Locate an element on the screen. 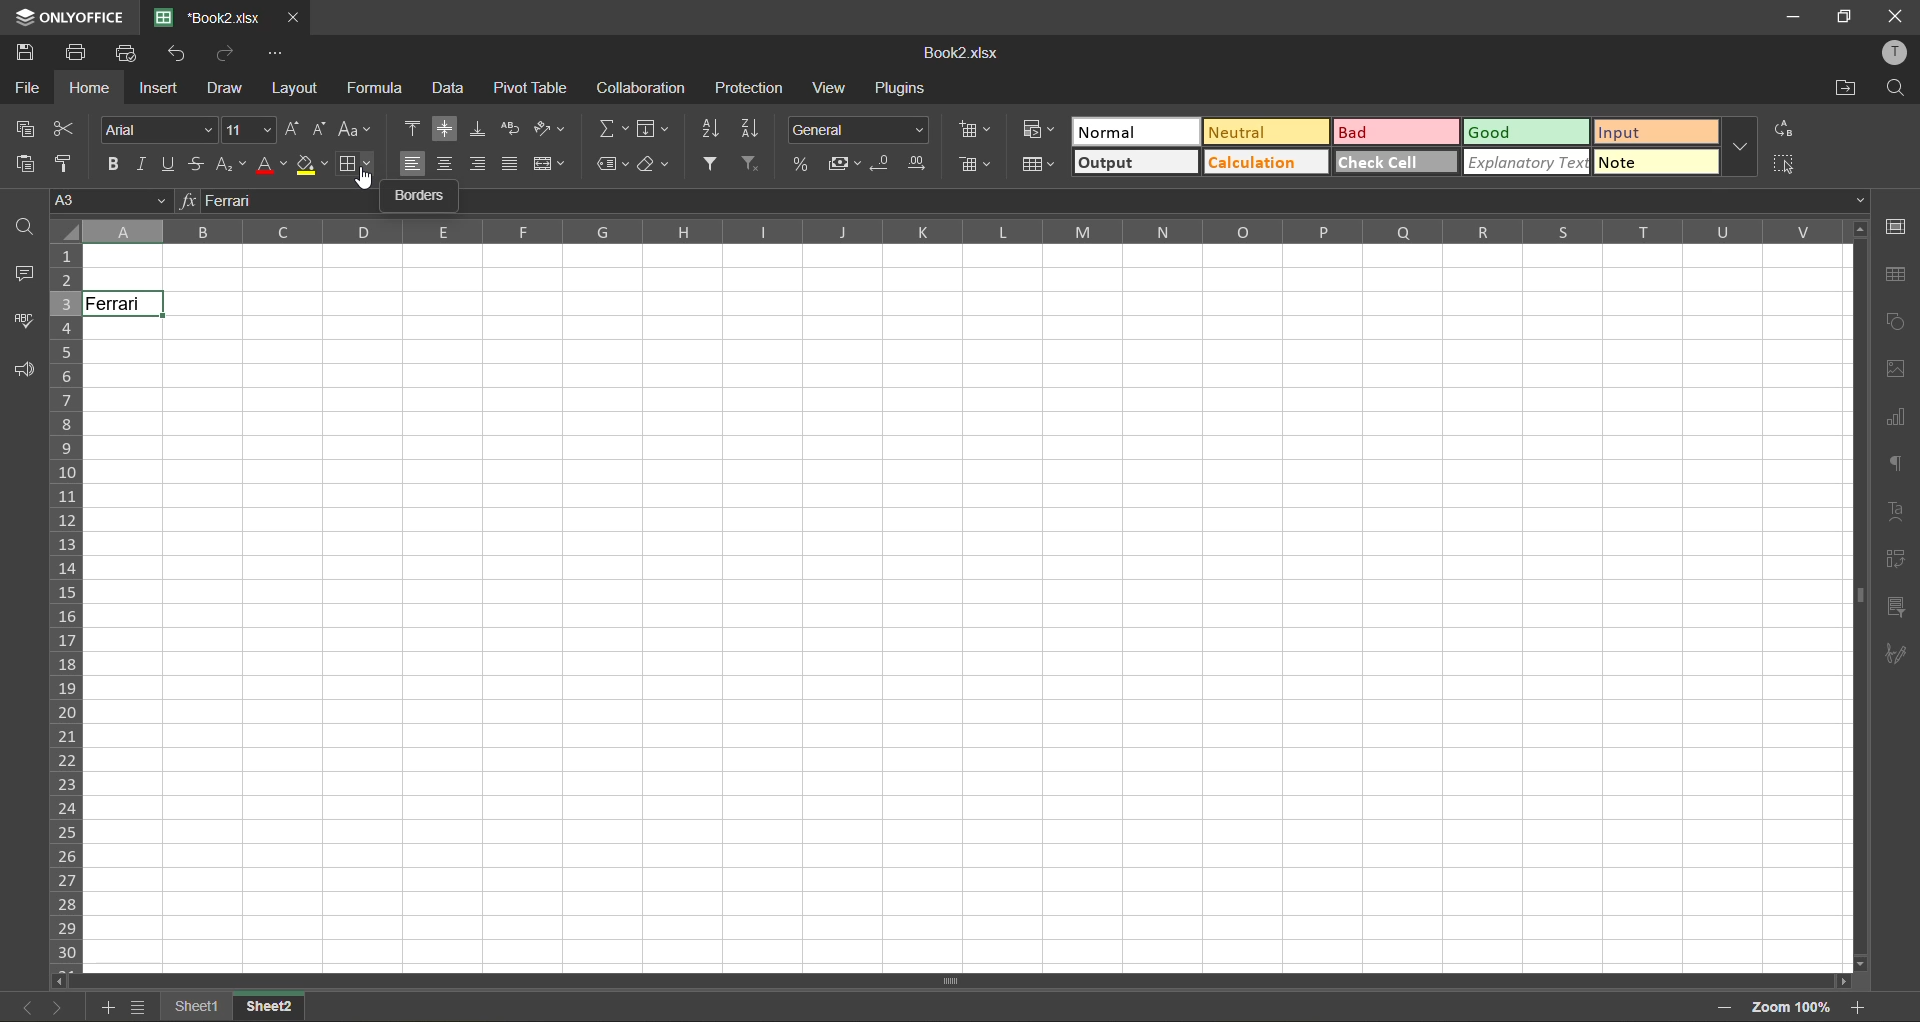 This screenshot has height=1022, width=1920. cell settings is located at coordinates (1893, 228).